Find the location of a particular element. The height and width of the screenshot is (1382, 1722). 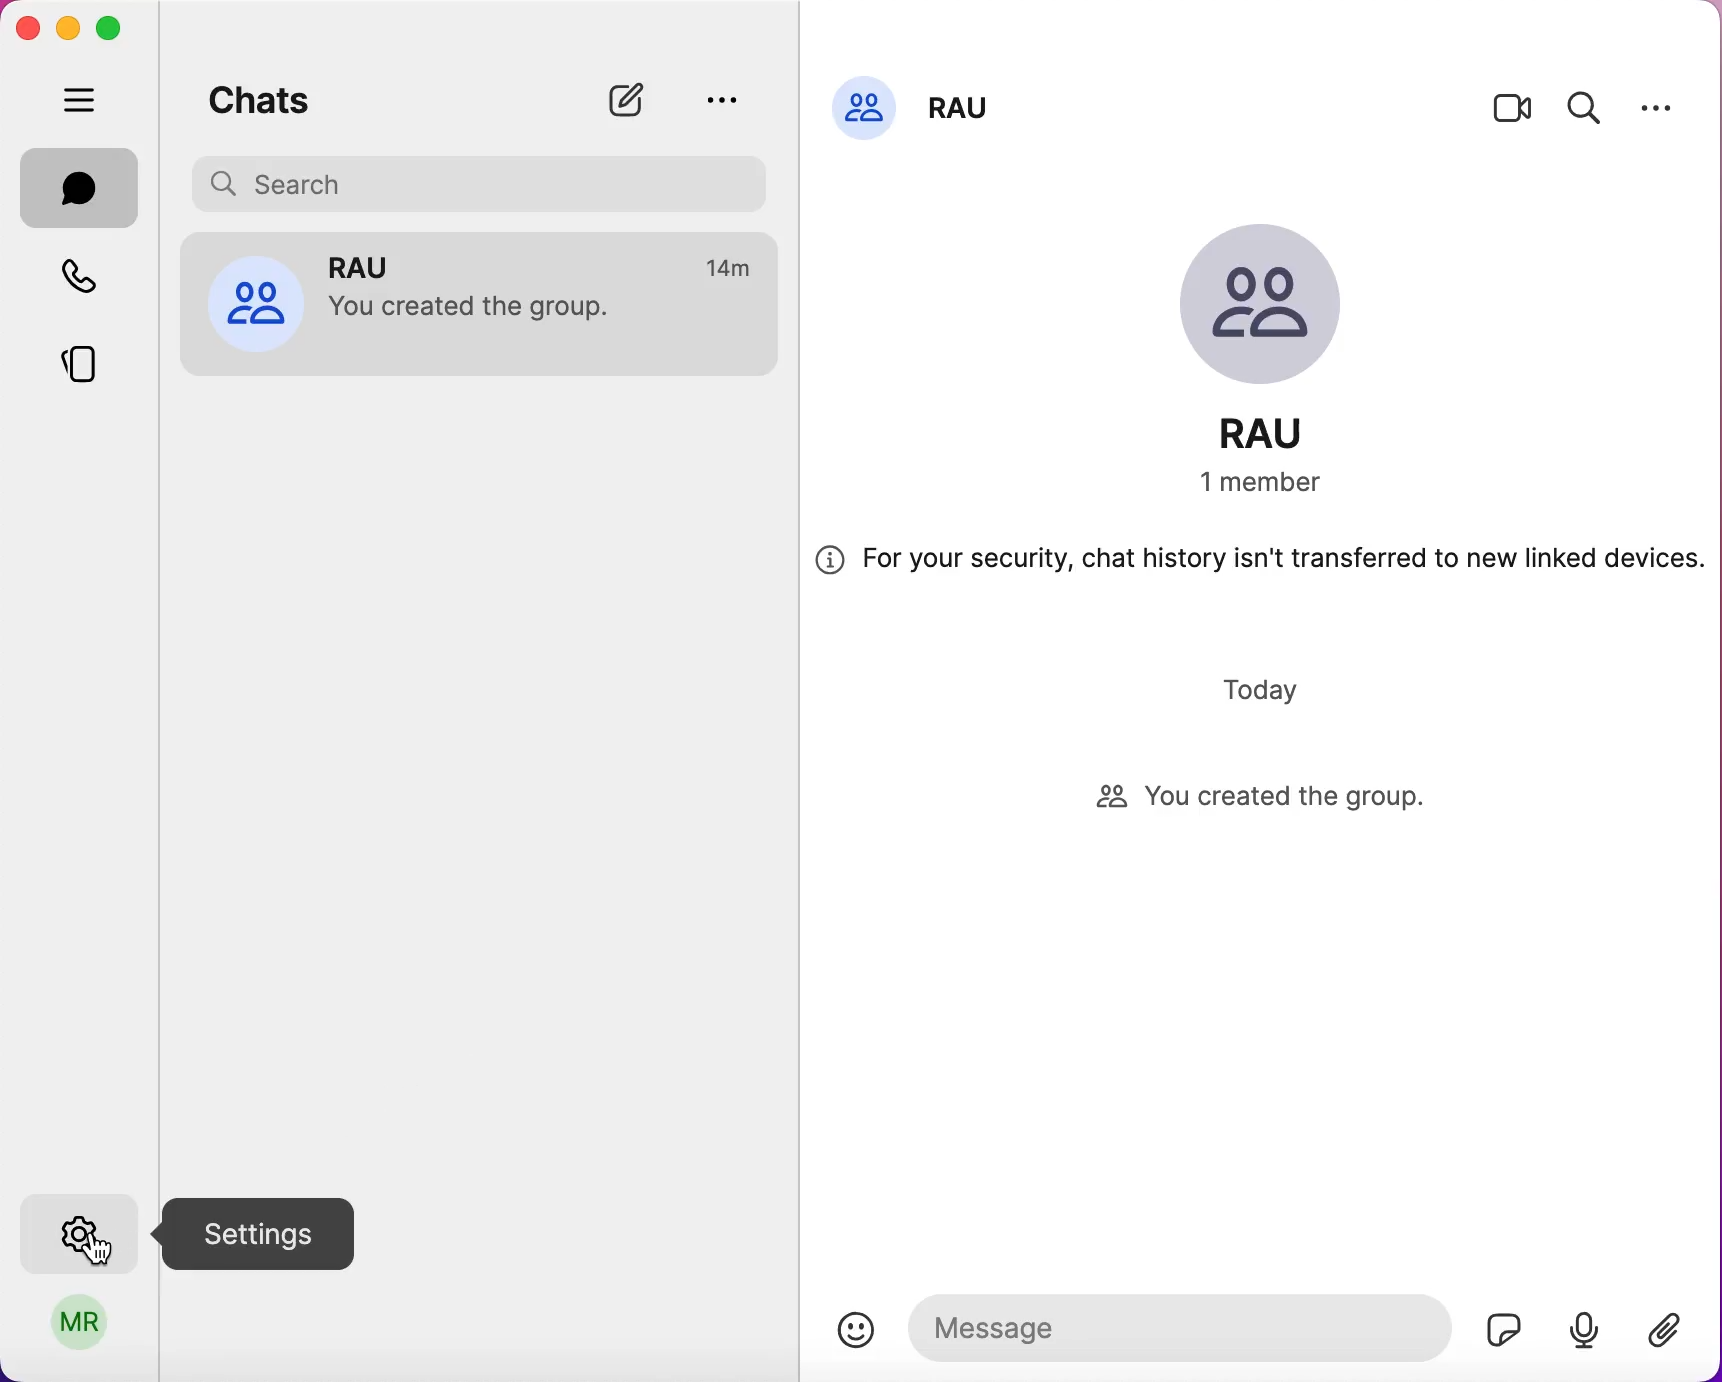

attach is located at coordinates (1669, 1330).